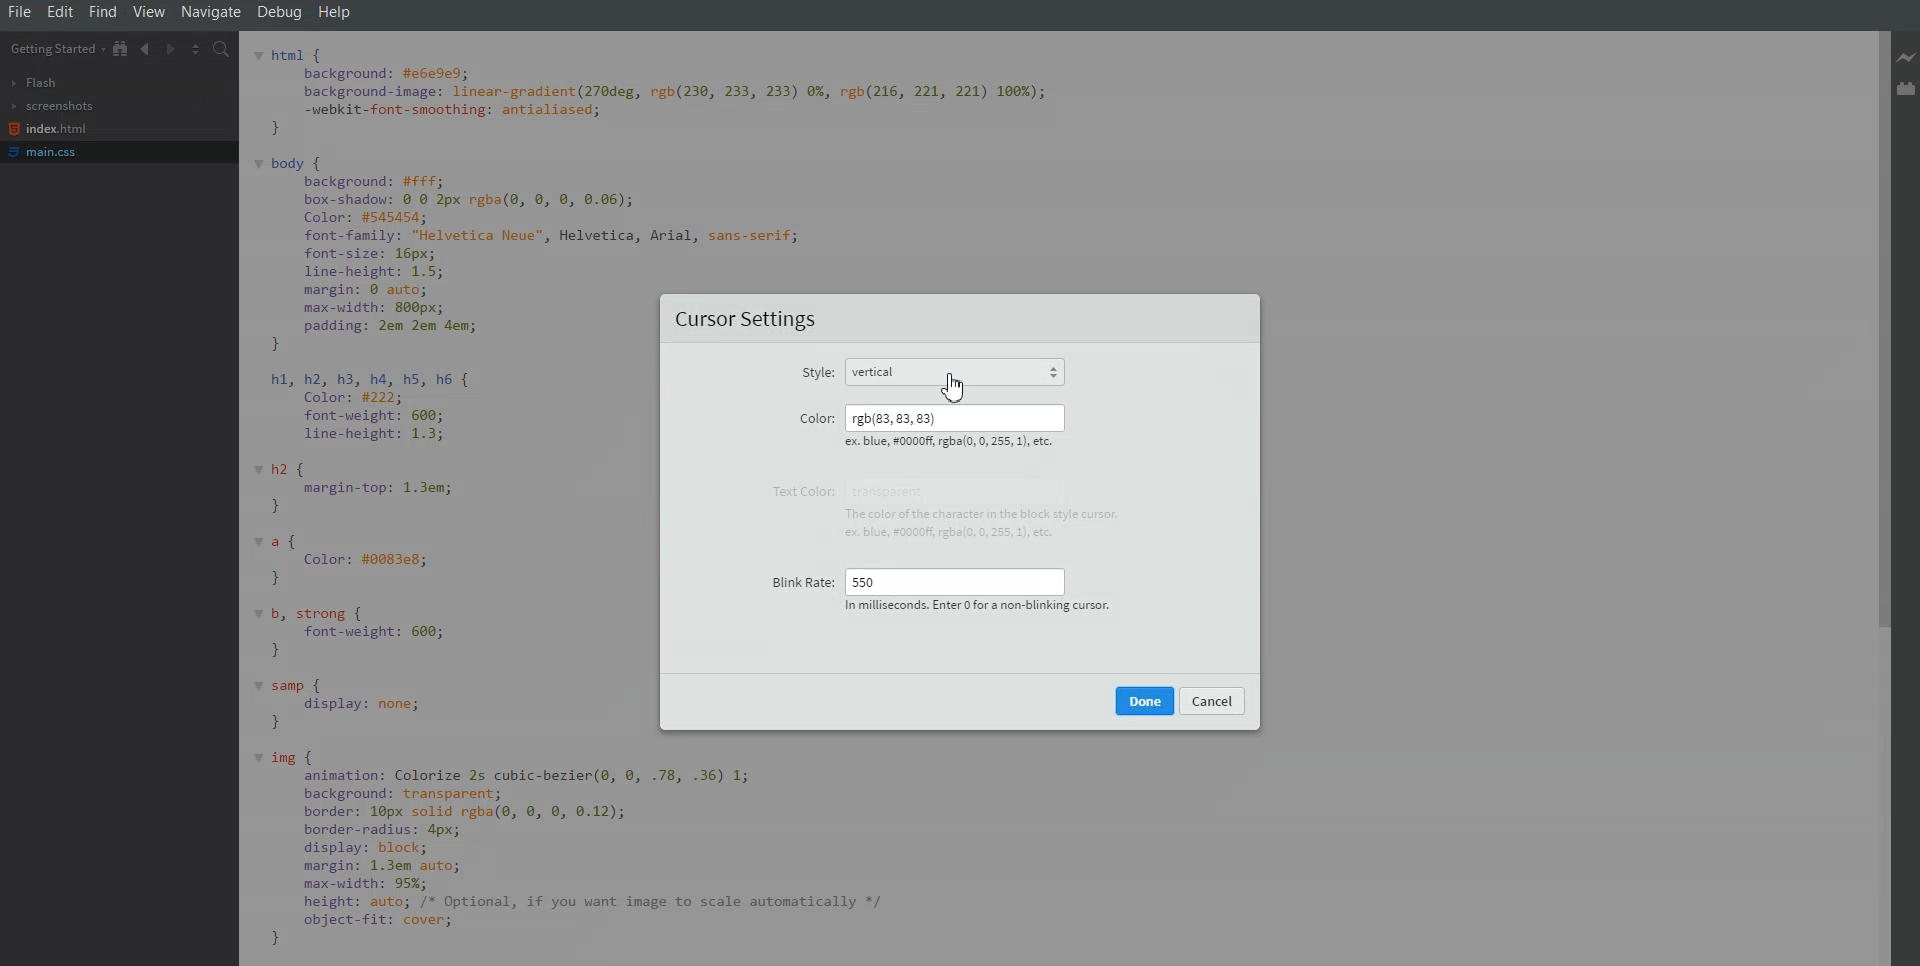  I want to click on rgb(83,83,83), so click(952, 417).